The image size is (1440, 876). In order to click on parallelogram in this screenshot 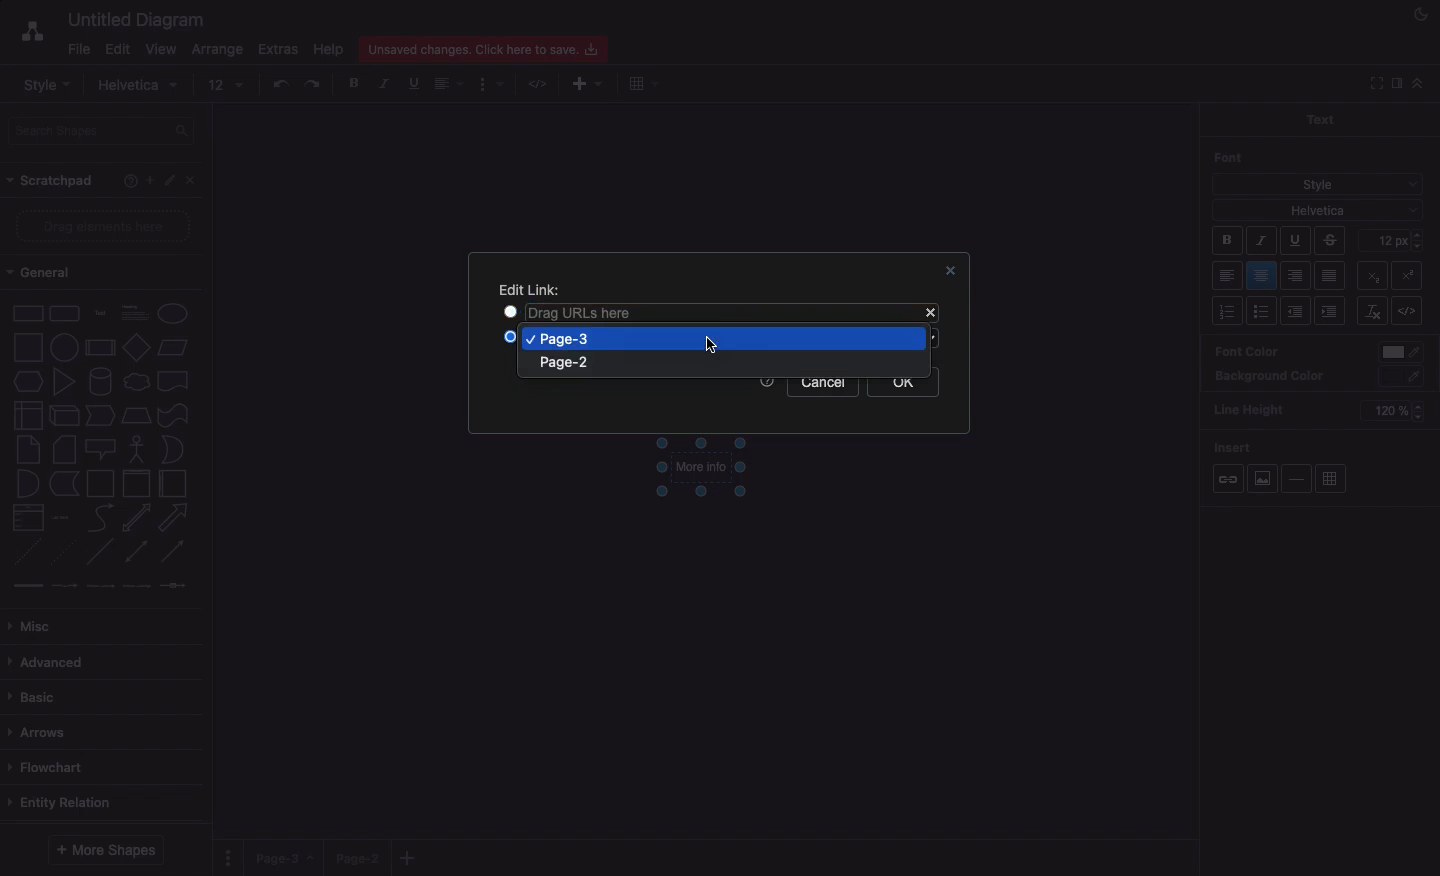, I will do `click(173, 347)`.